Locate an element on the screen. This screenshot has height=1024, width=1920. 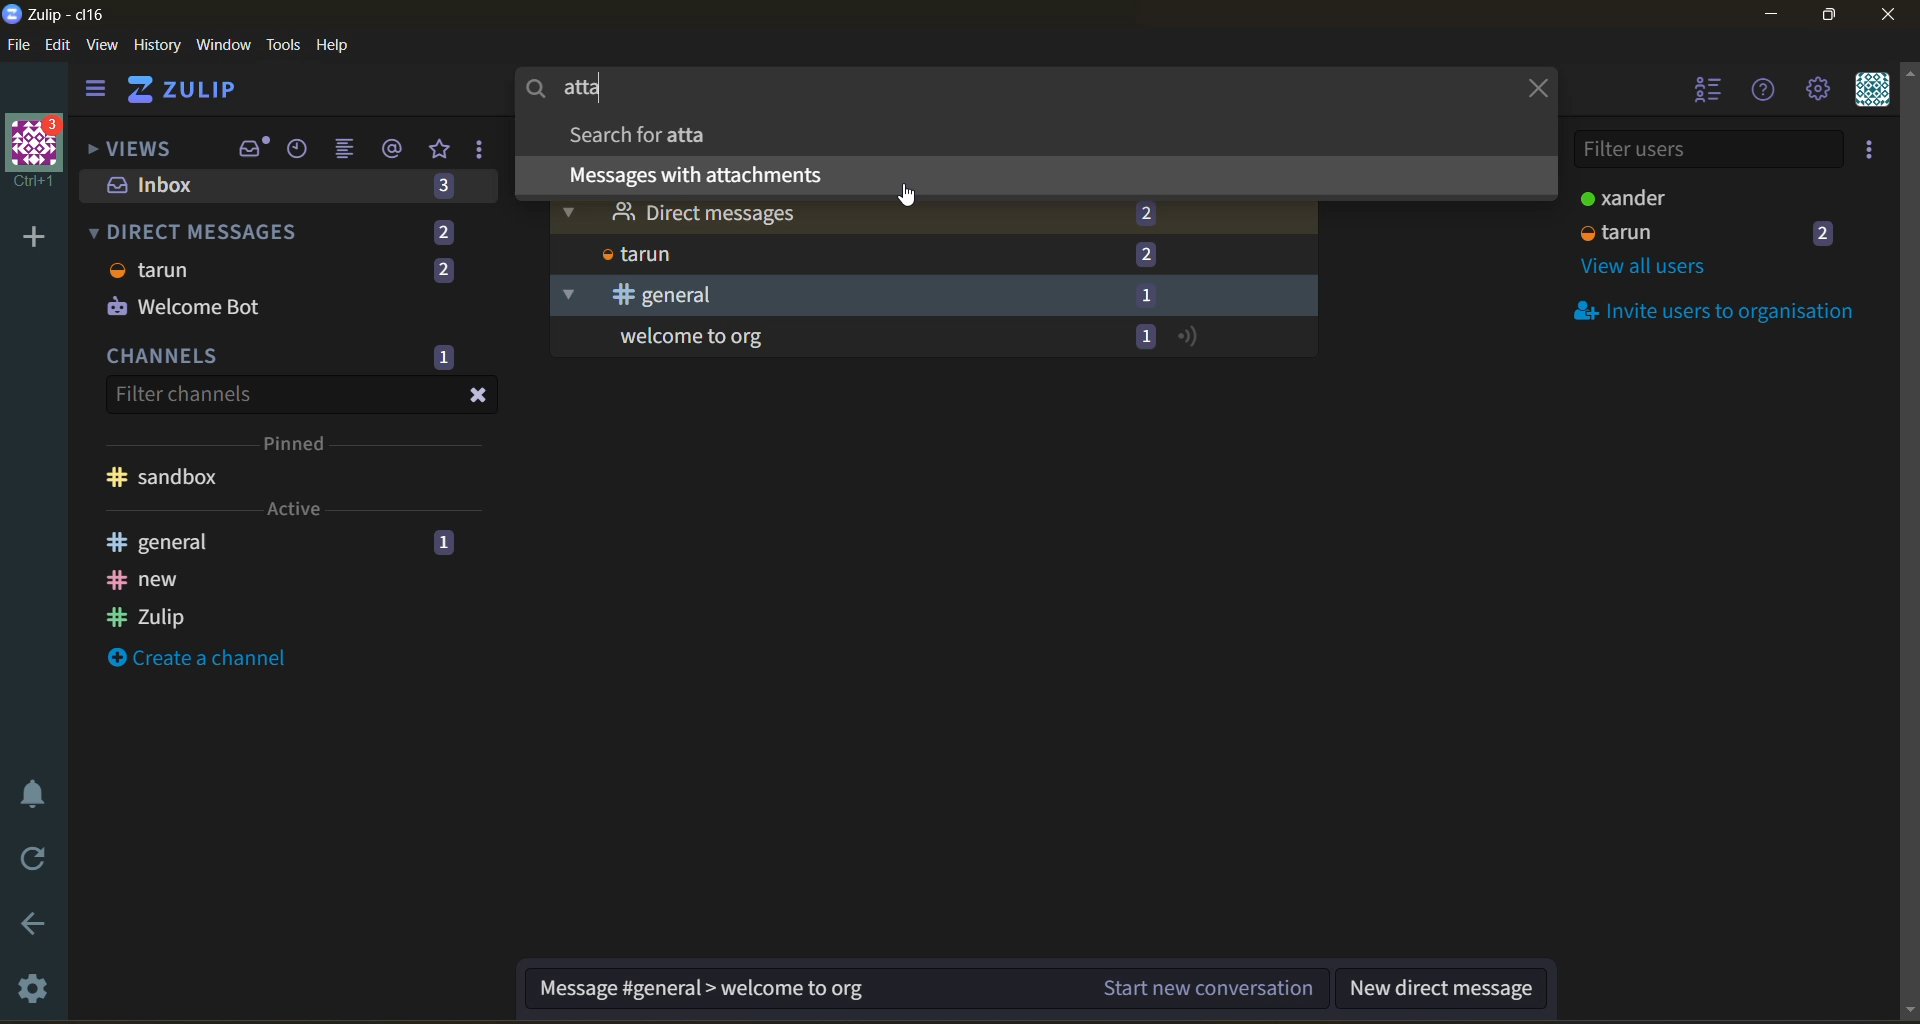
Messages with attachments is located at coordinates (693, 174).